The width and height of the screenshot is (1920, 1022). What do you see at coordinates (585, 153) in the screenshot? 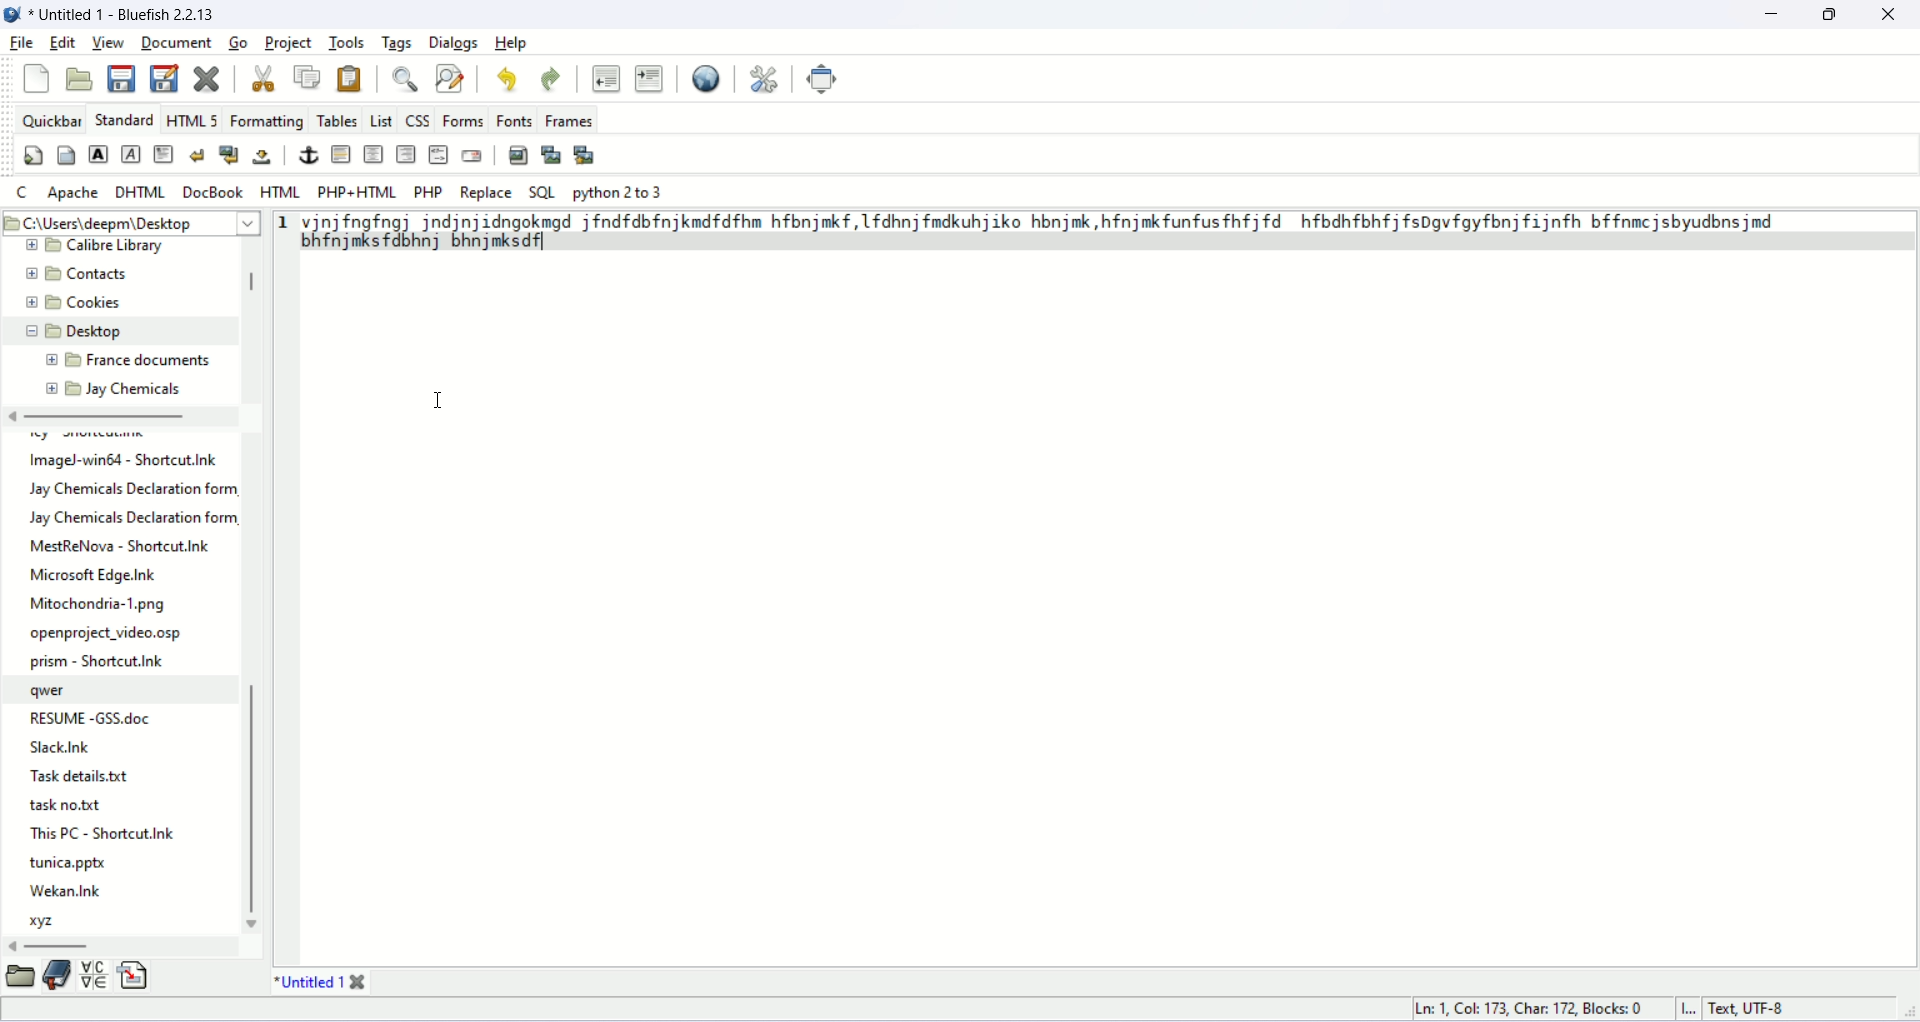
I see `multi thumbnail` at bounding box center [585, 153].